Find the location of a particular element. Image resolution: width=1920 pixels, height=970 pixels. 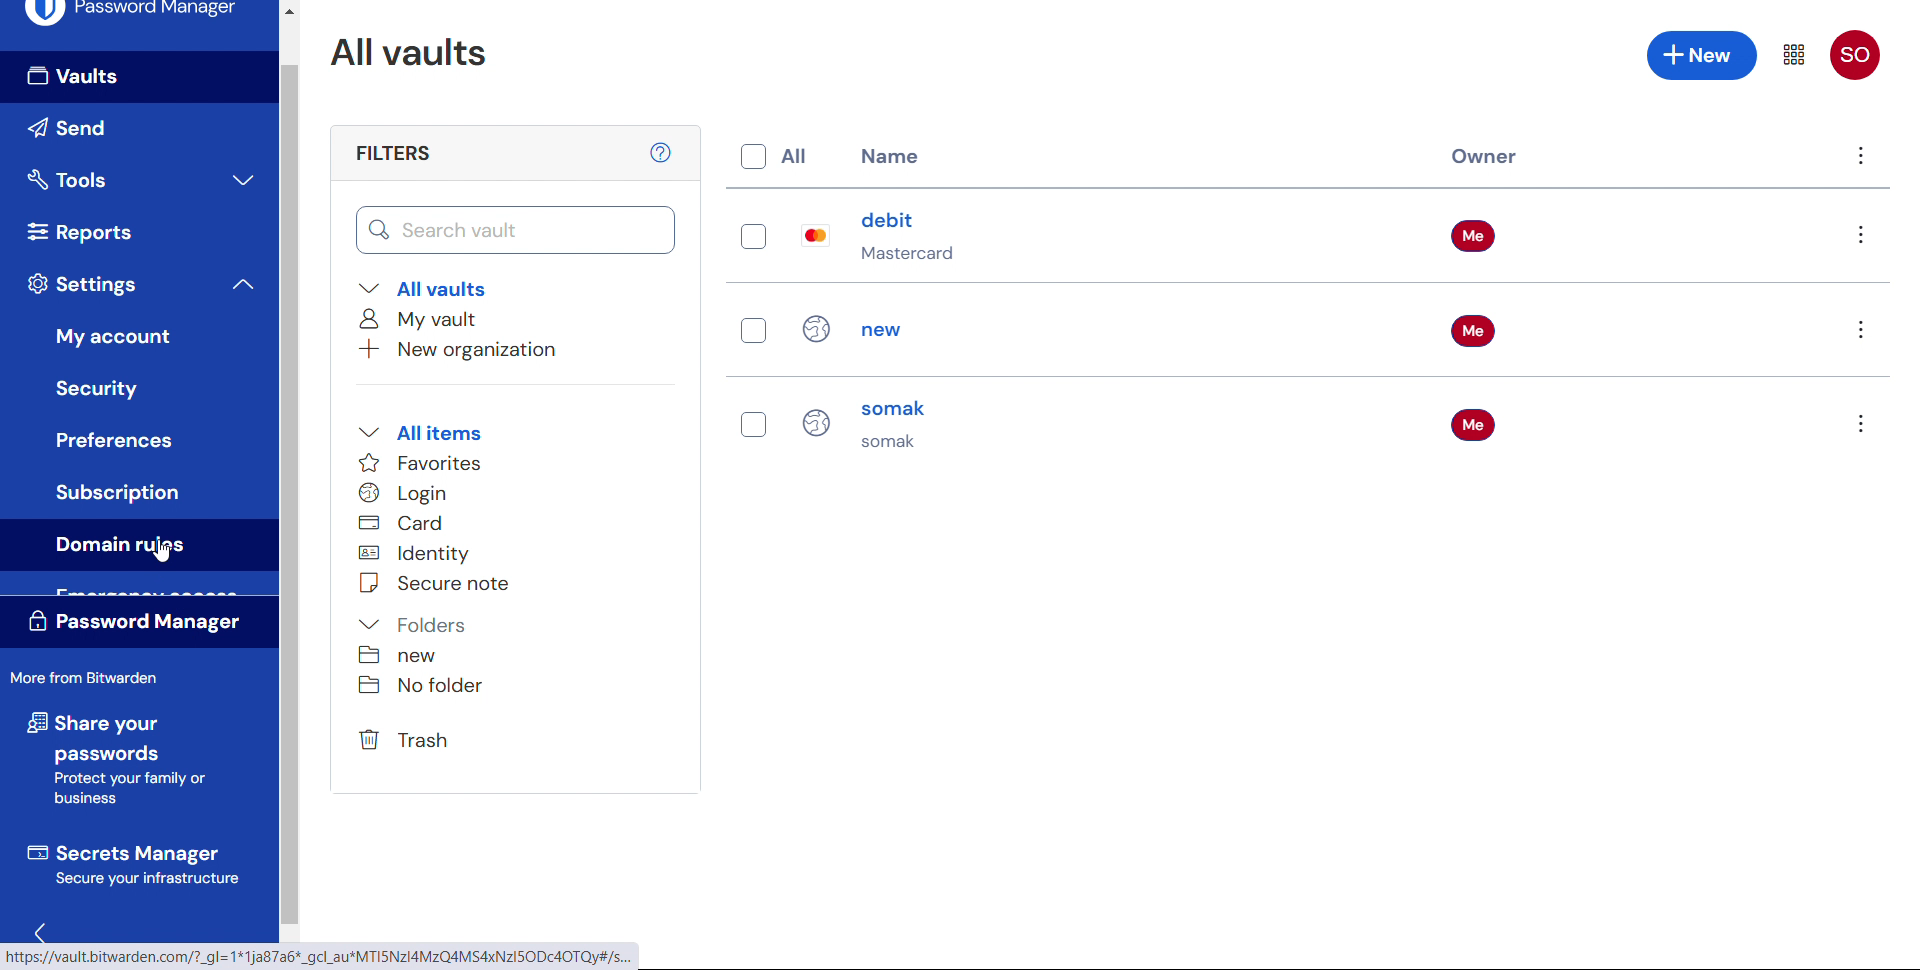

Options for entry "somak" is located at coordinates (1859, 423).